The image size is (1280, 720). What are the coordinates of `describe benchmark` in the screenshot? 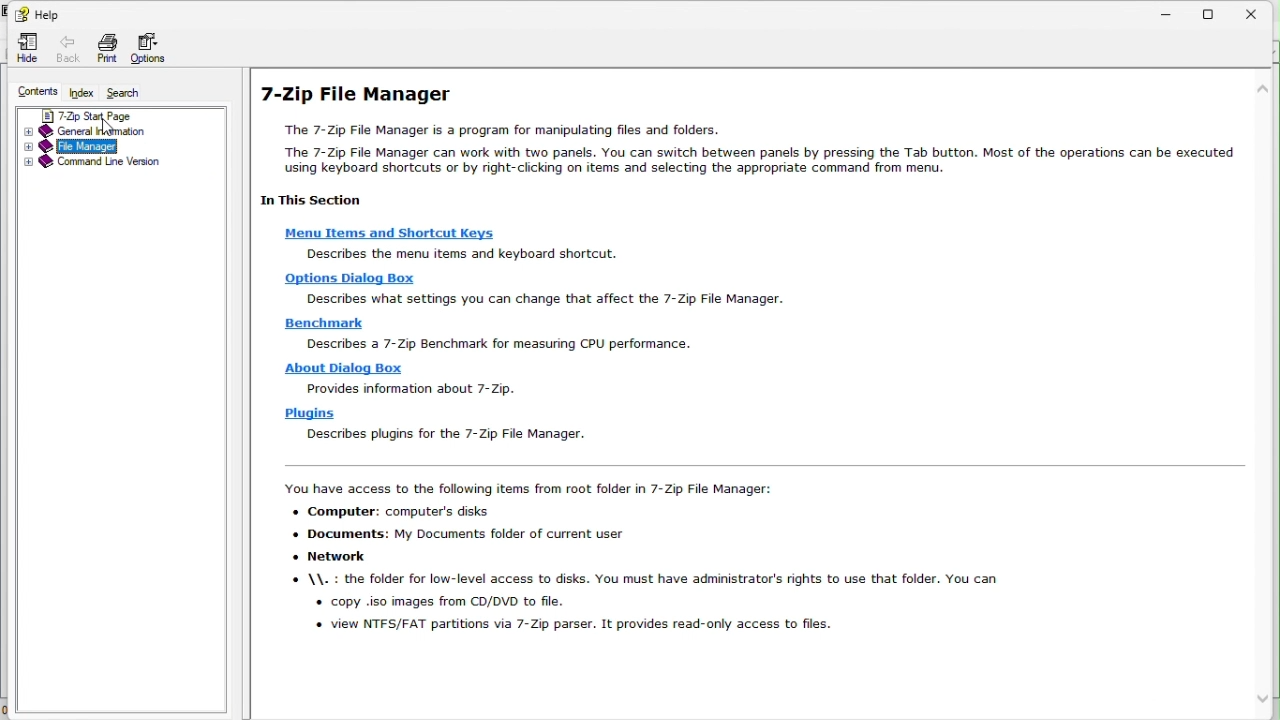 It's located at (503, 343).